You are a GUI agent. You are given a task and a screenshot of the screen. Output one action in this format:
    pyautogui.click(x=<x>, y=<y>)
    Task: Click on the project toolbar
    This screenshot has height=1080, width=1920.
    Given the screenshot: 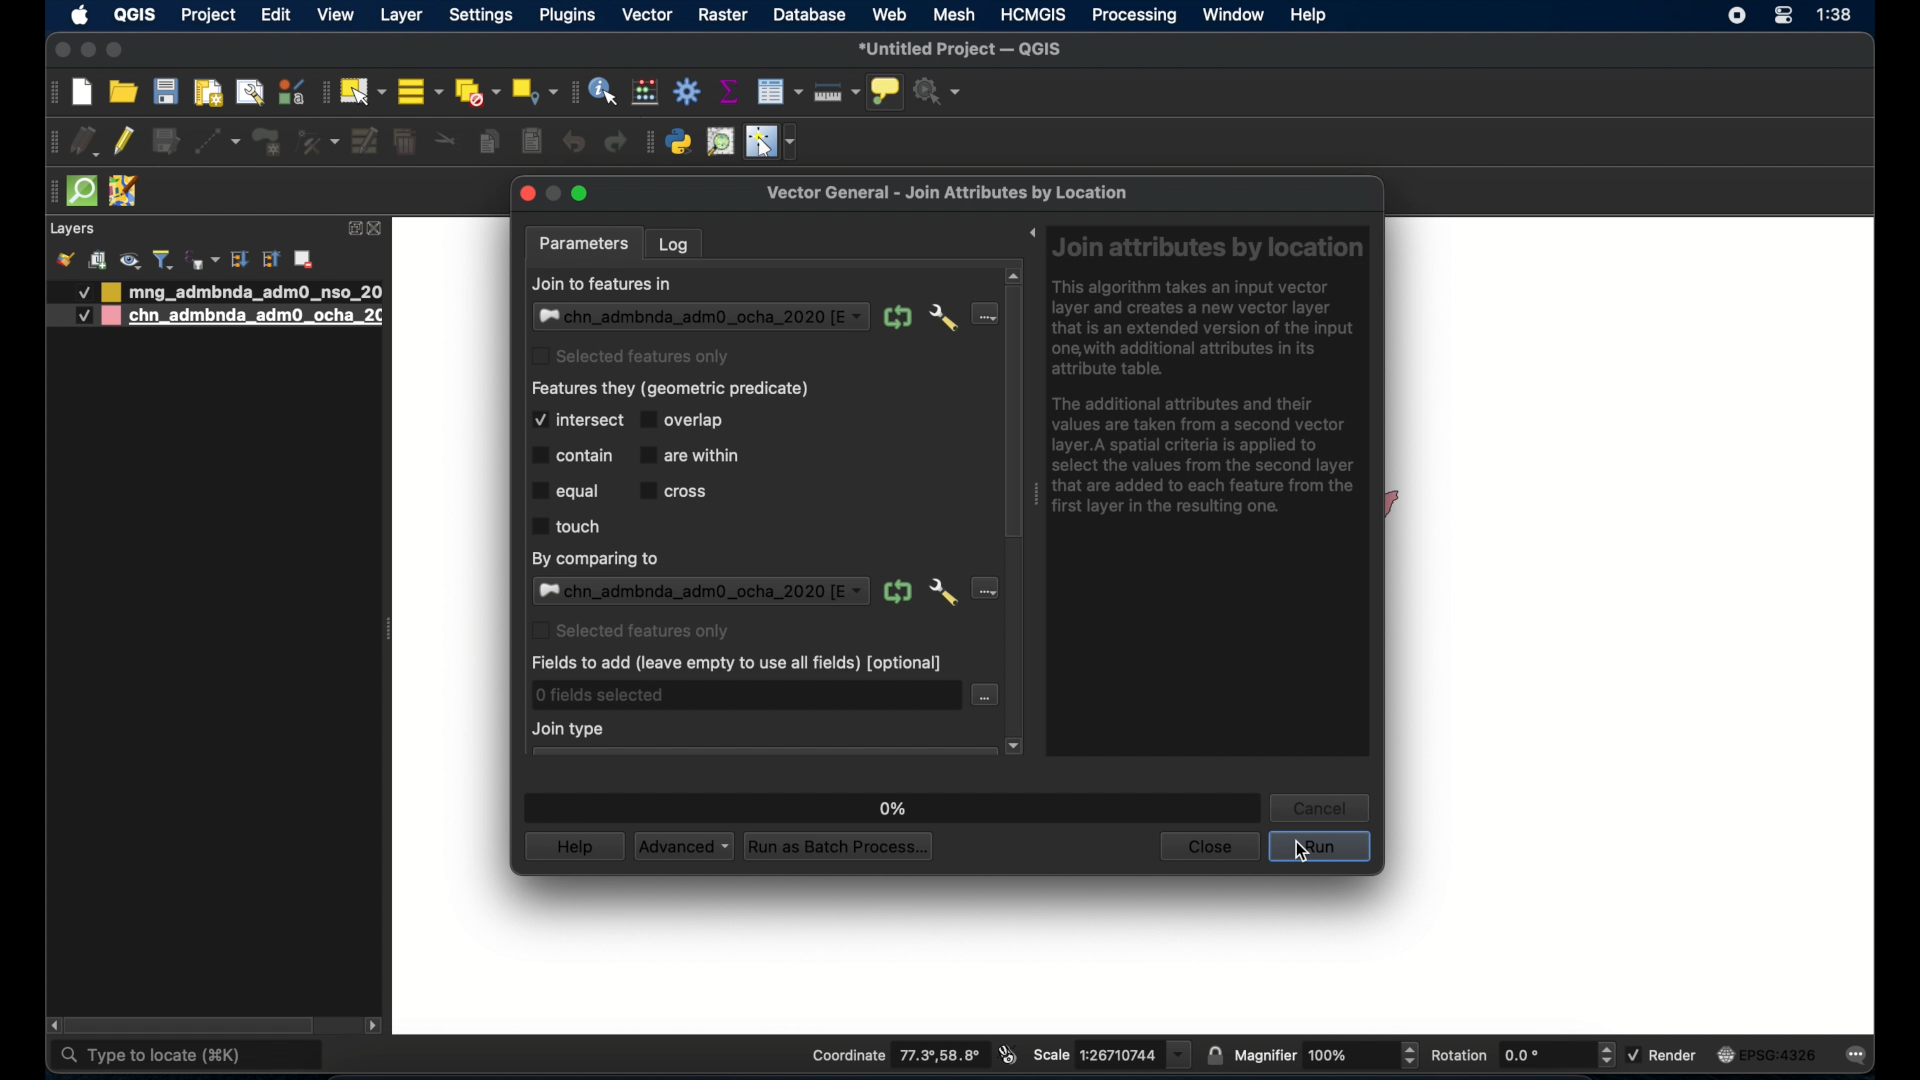 What is the action you would take?
    pyautogui.click(x=51, y=93)
    